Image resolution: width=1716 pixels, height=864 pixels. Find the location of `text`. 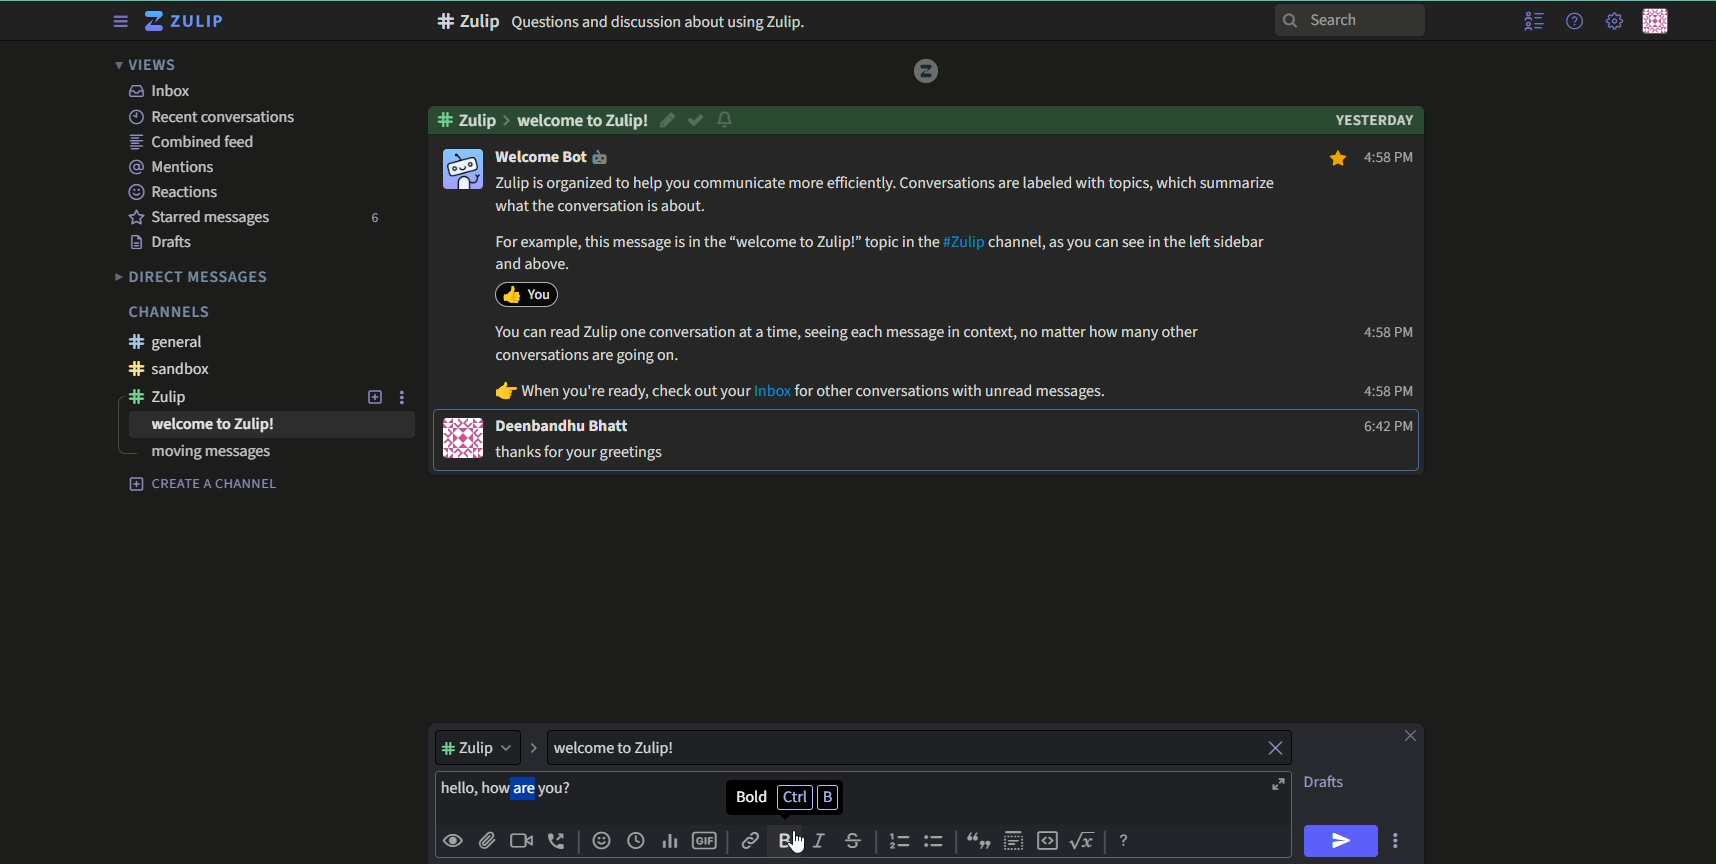

text is located at coordinates (790, 797).